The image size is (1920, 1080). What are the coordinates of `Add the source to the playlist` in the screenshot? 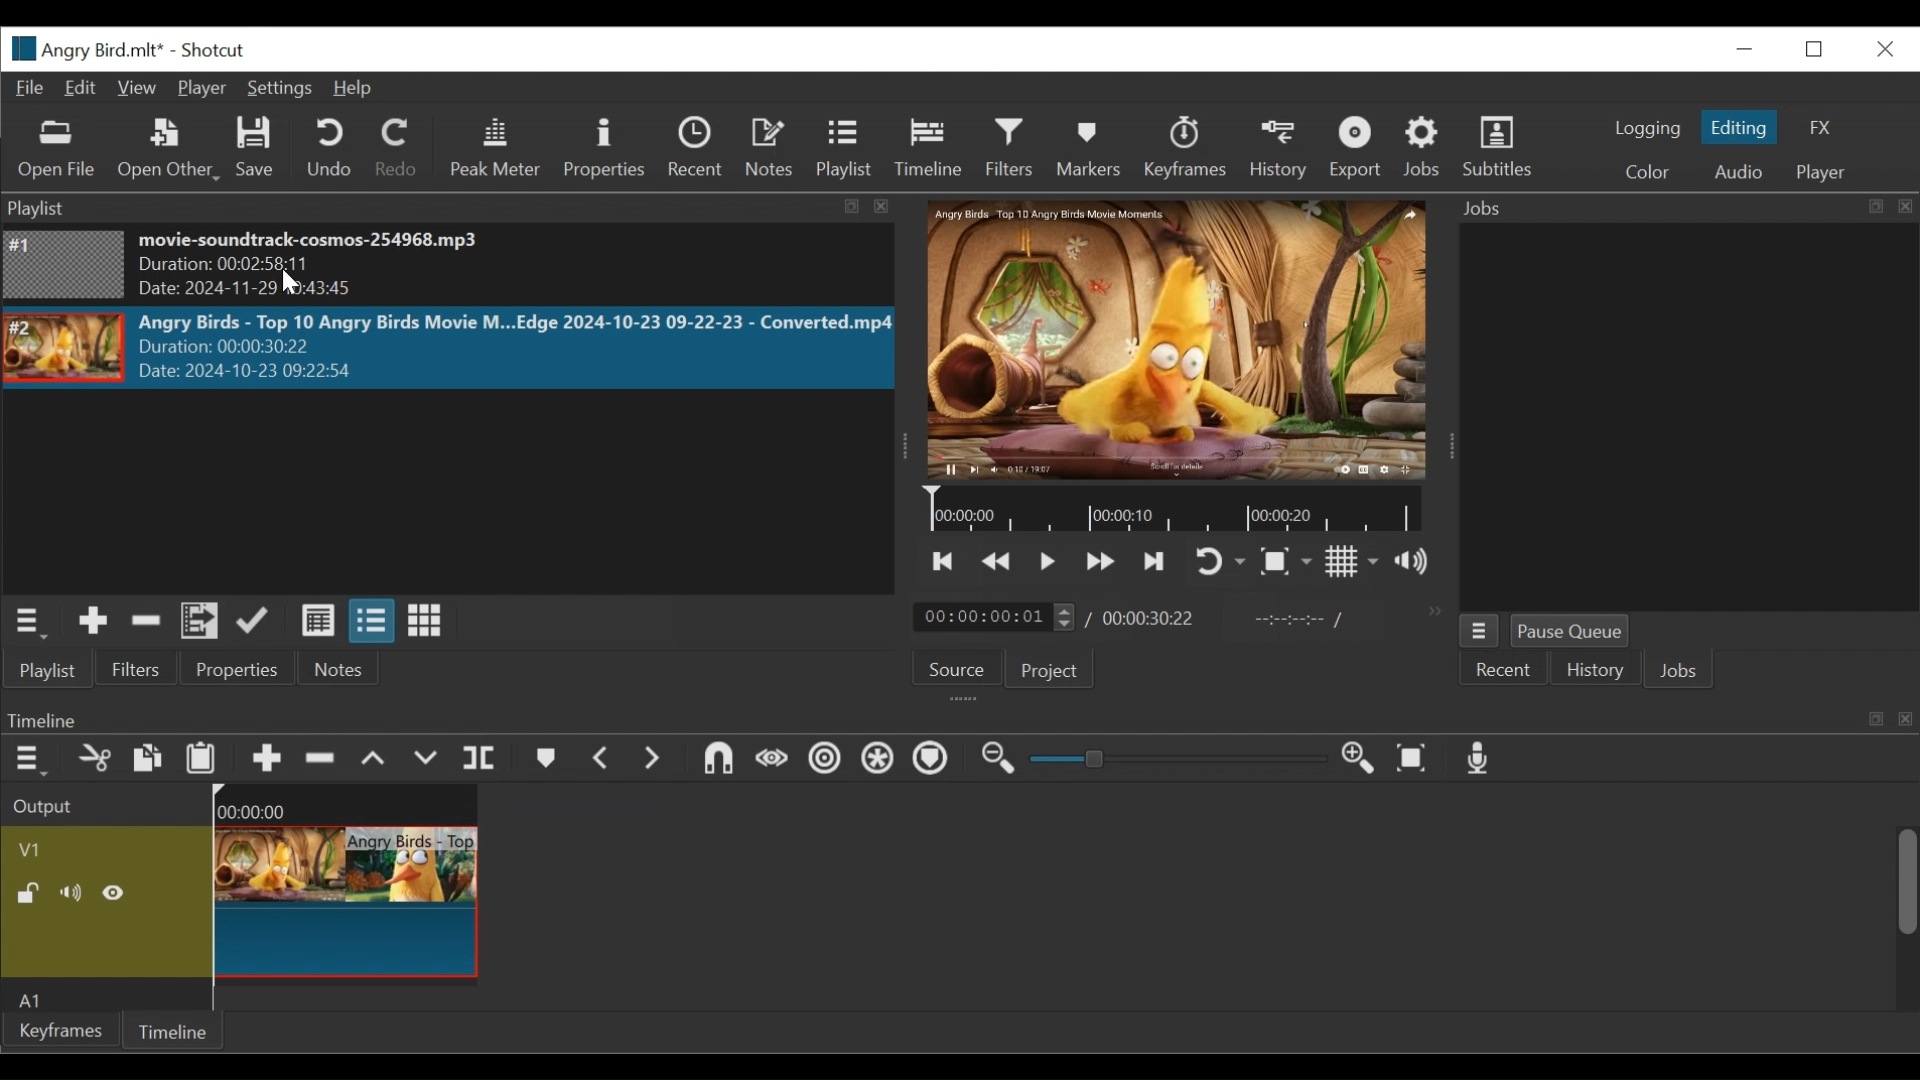 It's located at (94, 621).